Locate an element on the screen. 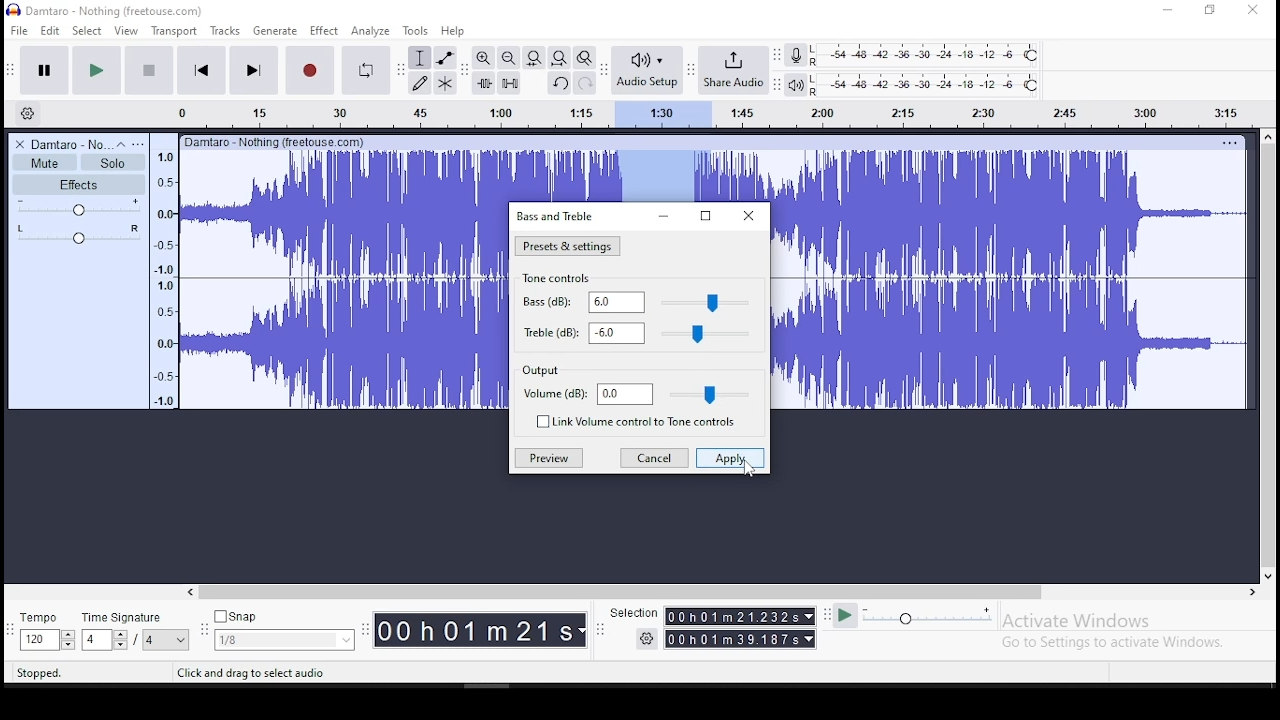 This screenshot has width=1280, height=720. Selection is located at coordinates (632, 613).